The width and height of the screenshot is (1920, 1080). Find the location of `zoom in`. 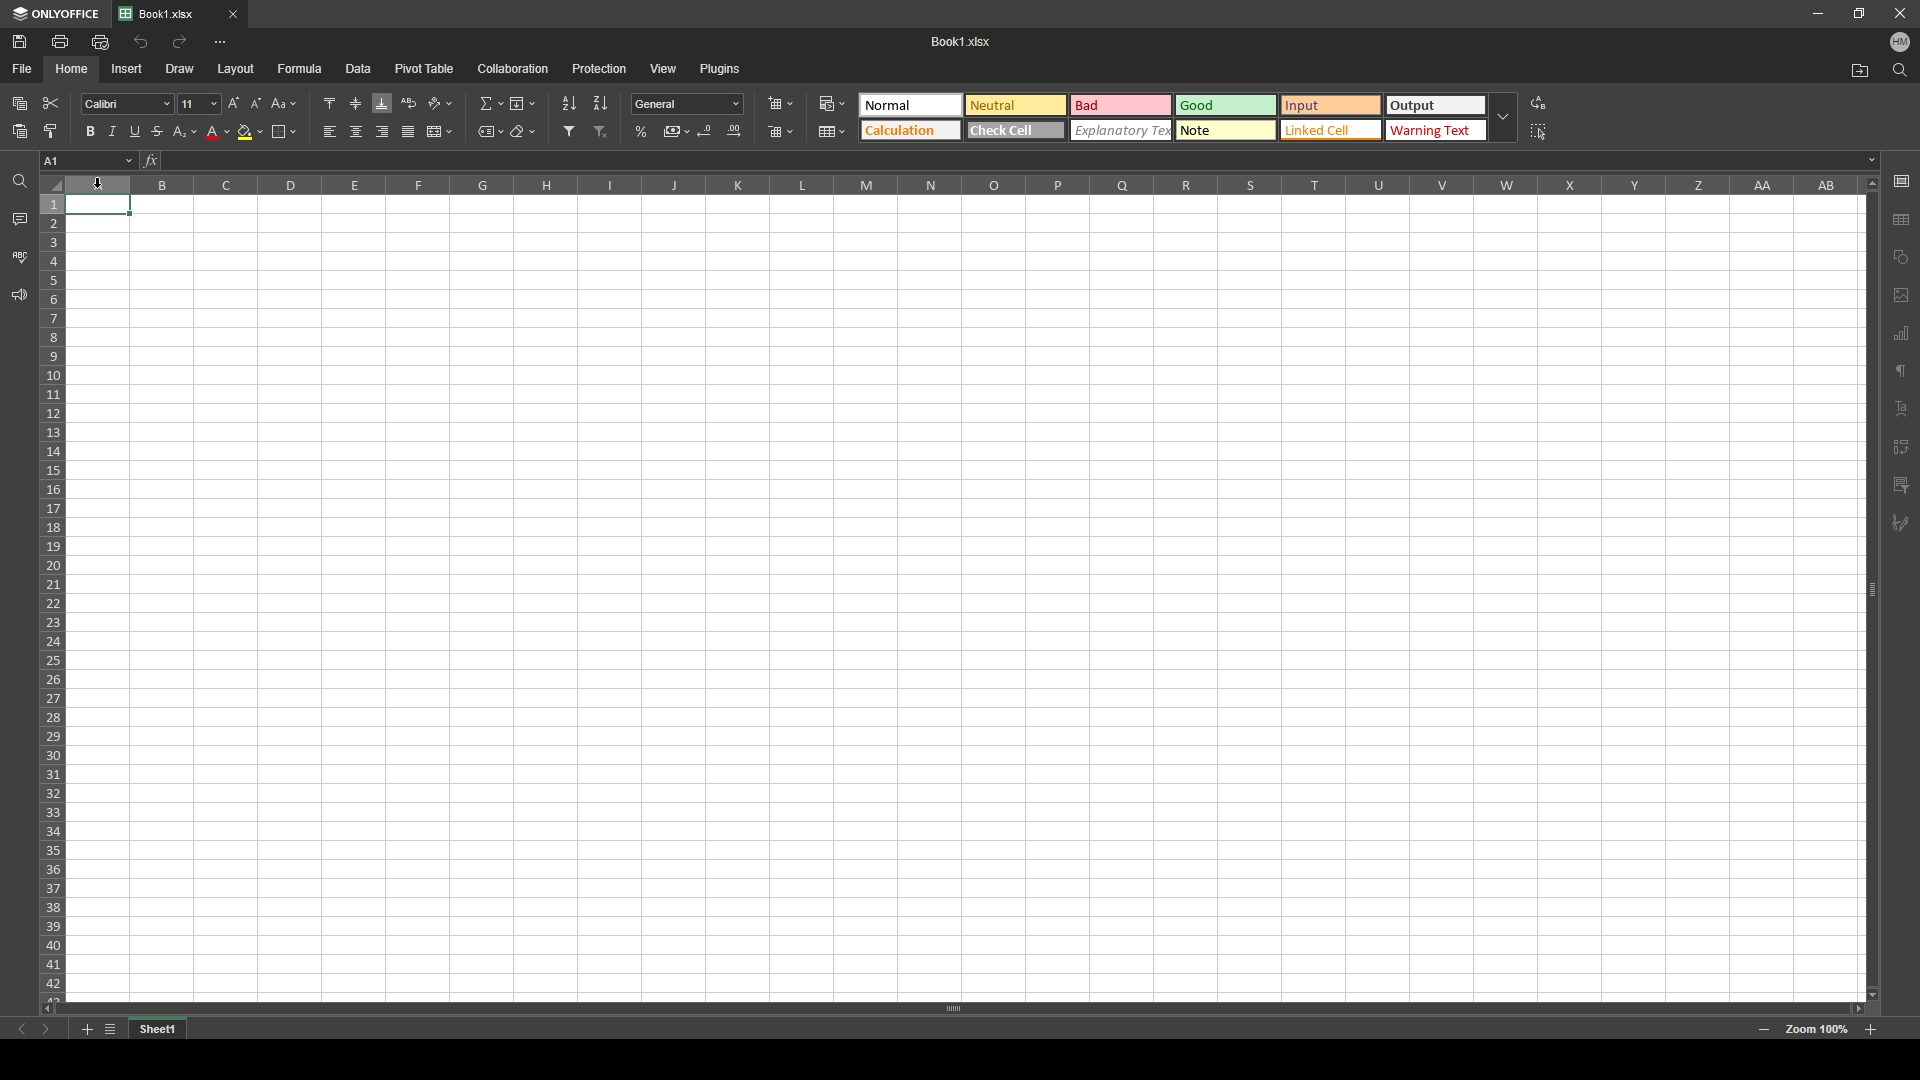

zoom in is located at coordinates (1870, 1030).